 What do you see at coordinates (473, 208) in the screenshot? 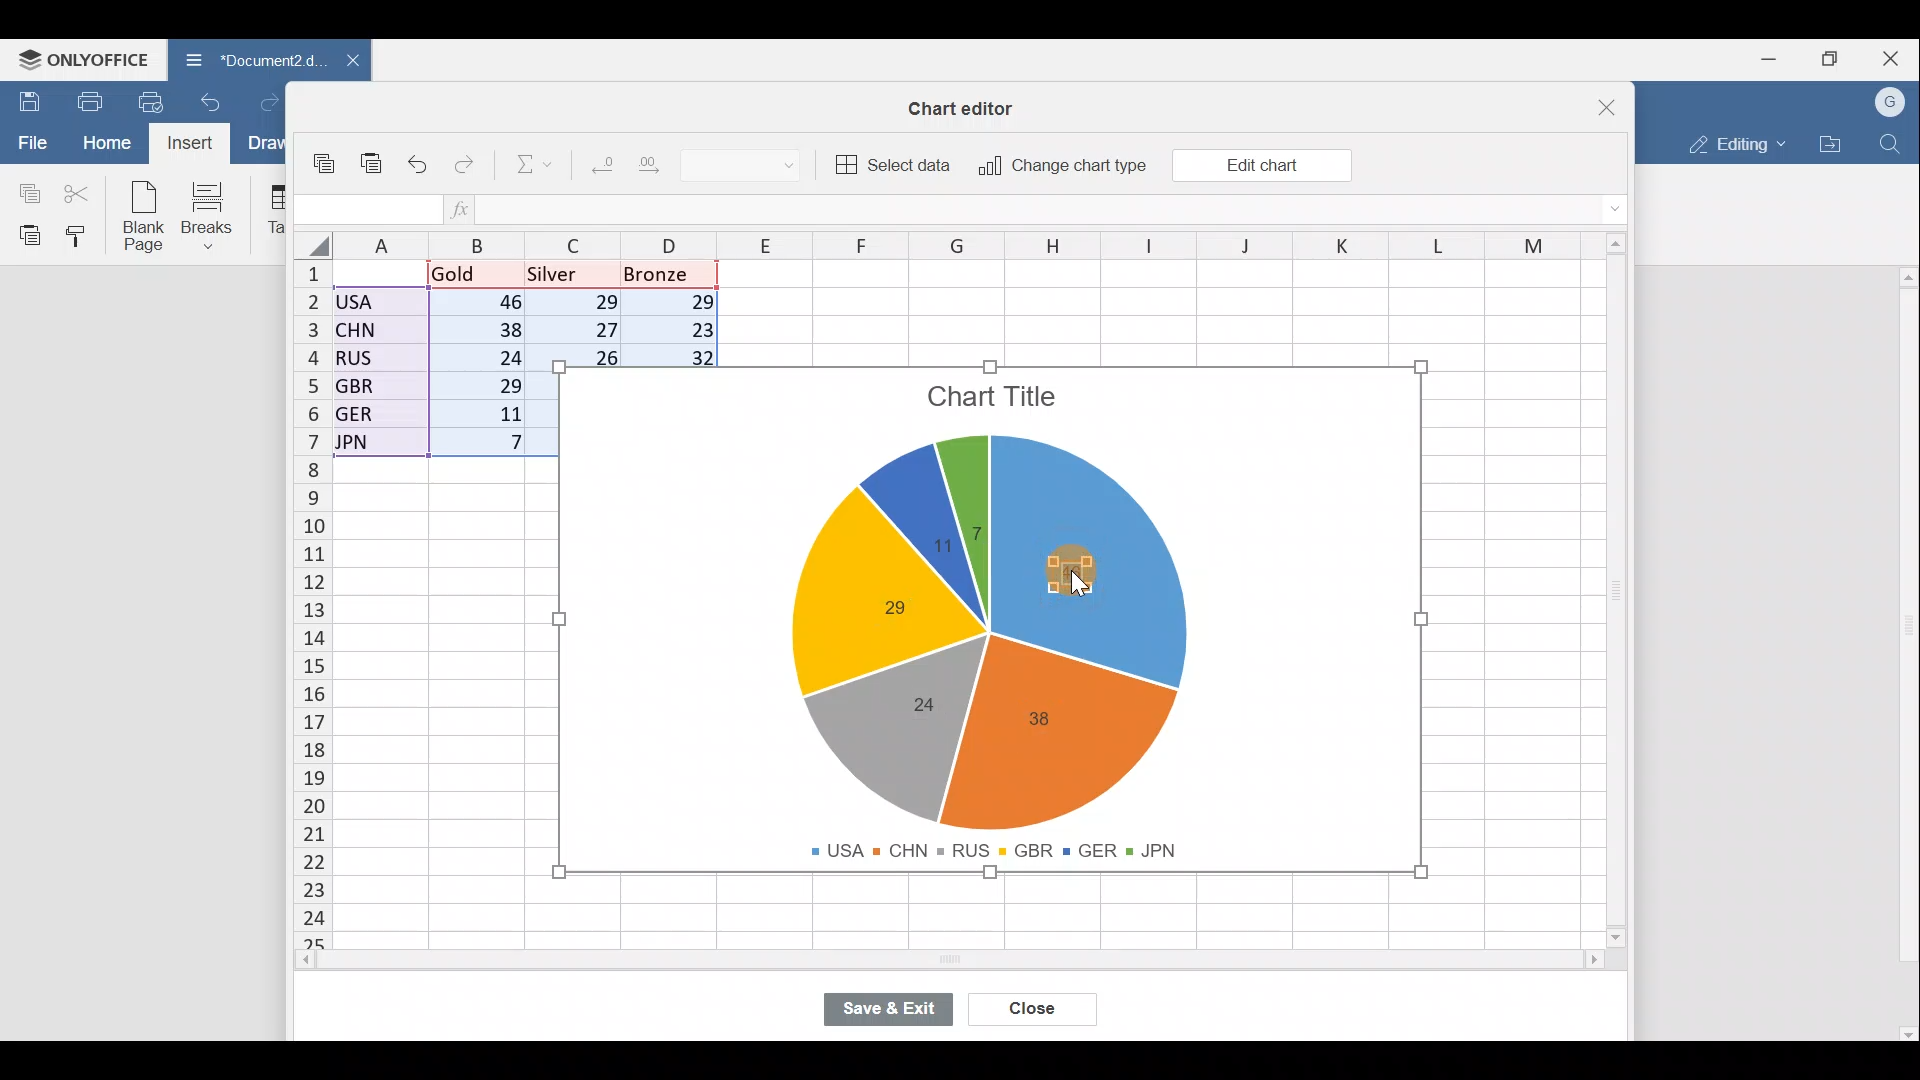
I see `Insert function` at bounding box center [473, 208].